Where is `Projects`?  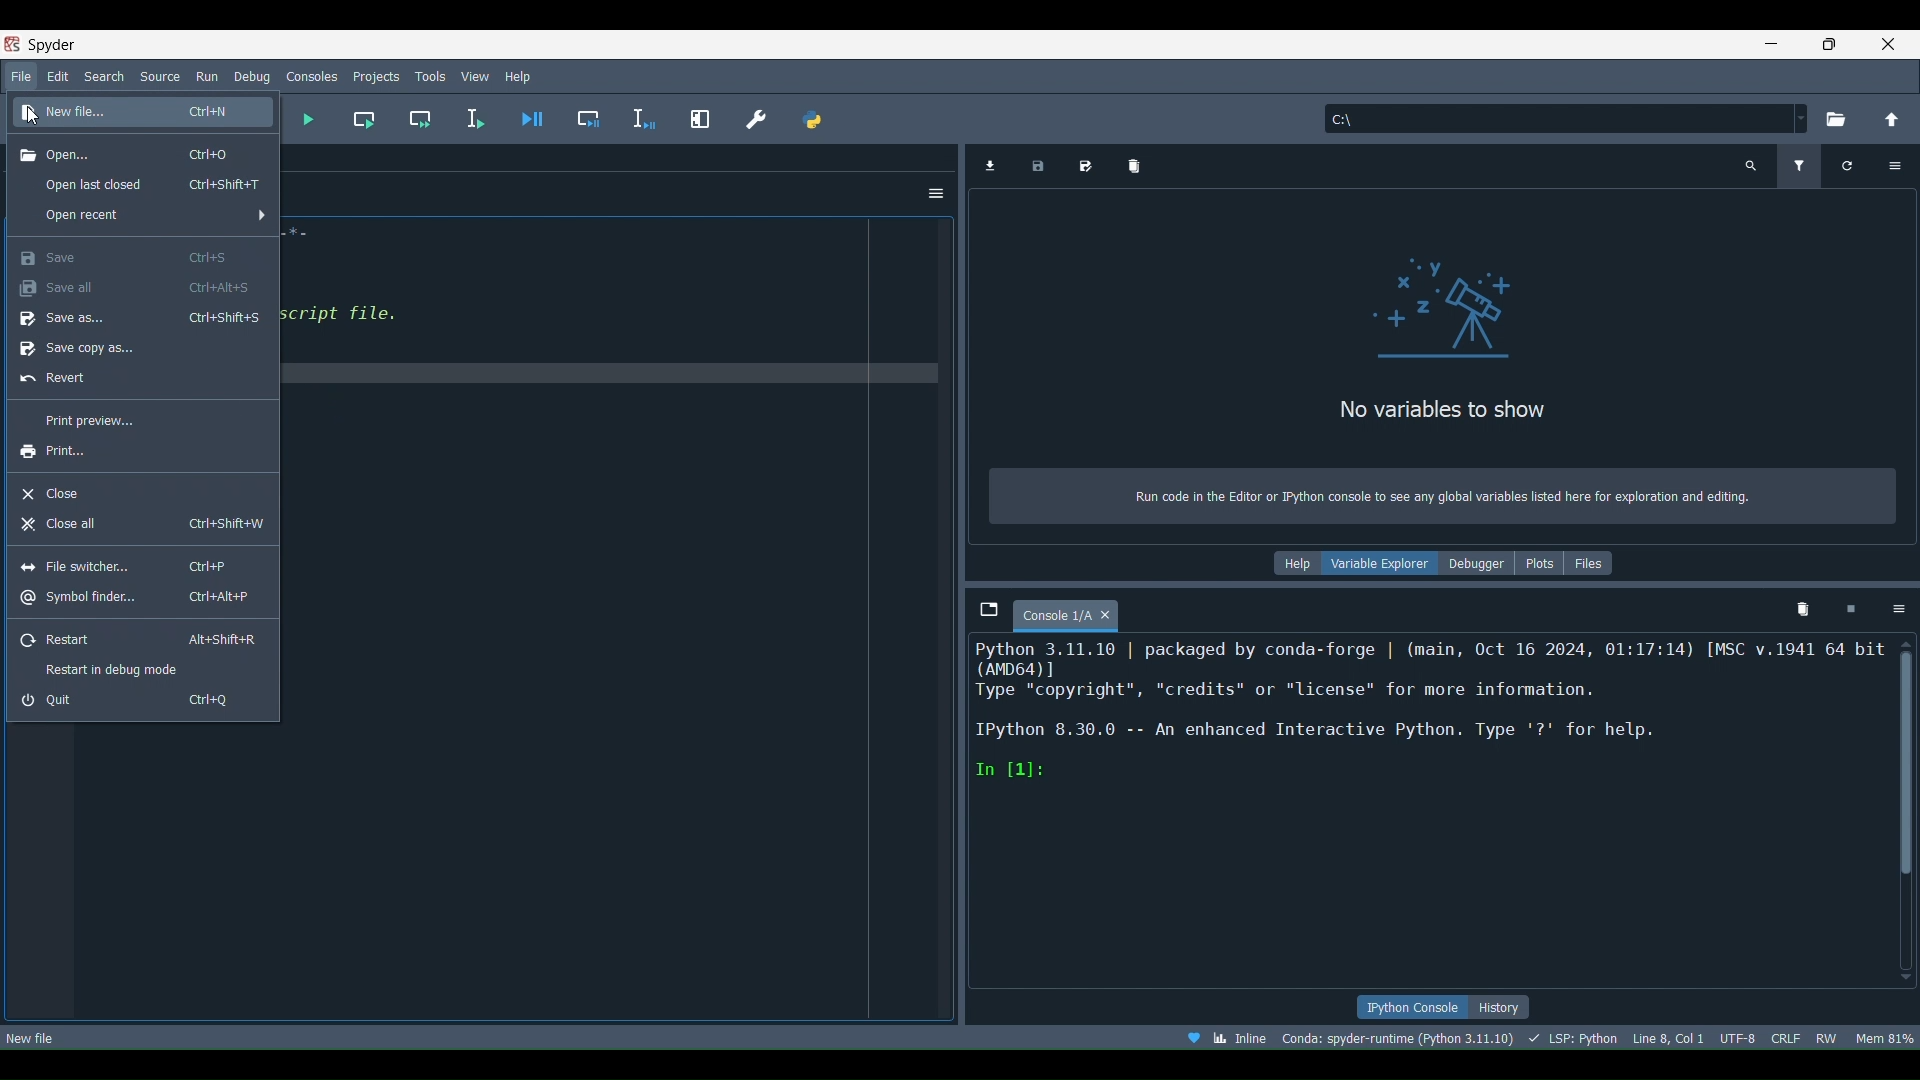 Projects is located at coordinates (377, 73).